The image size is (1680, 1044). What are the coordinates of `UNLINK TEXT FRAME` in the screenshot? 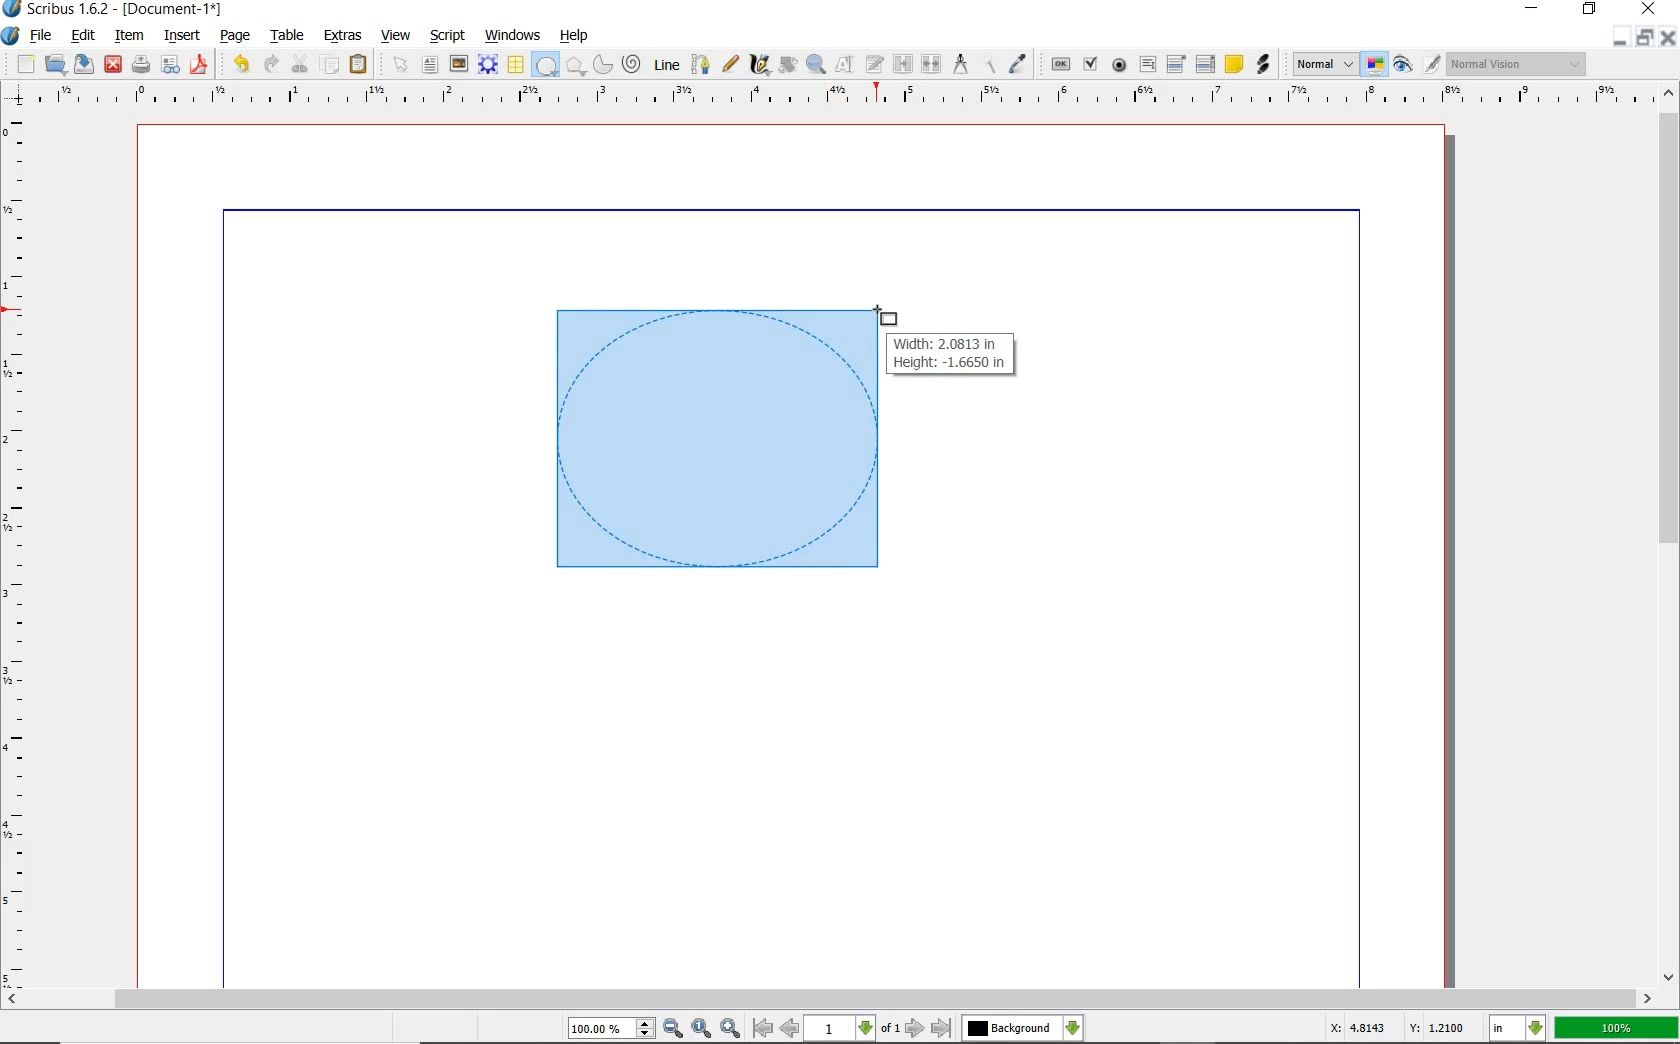 It's located at (929, 63).